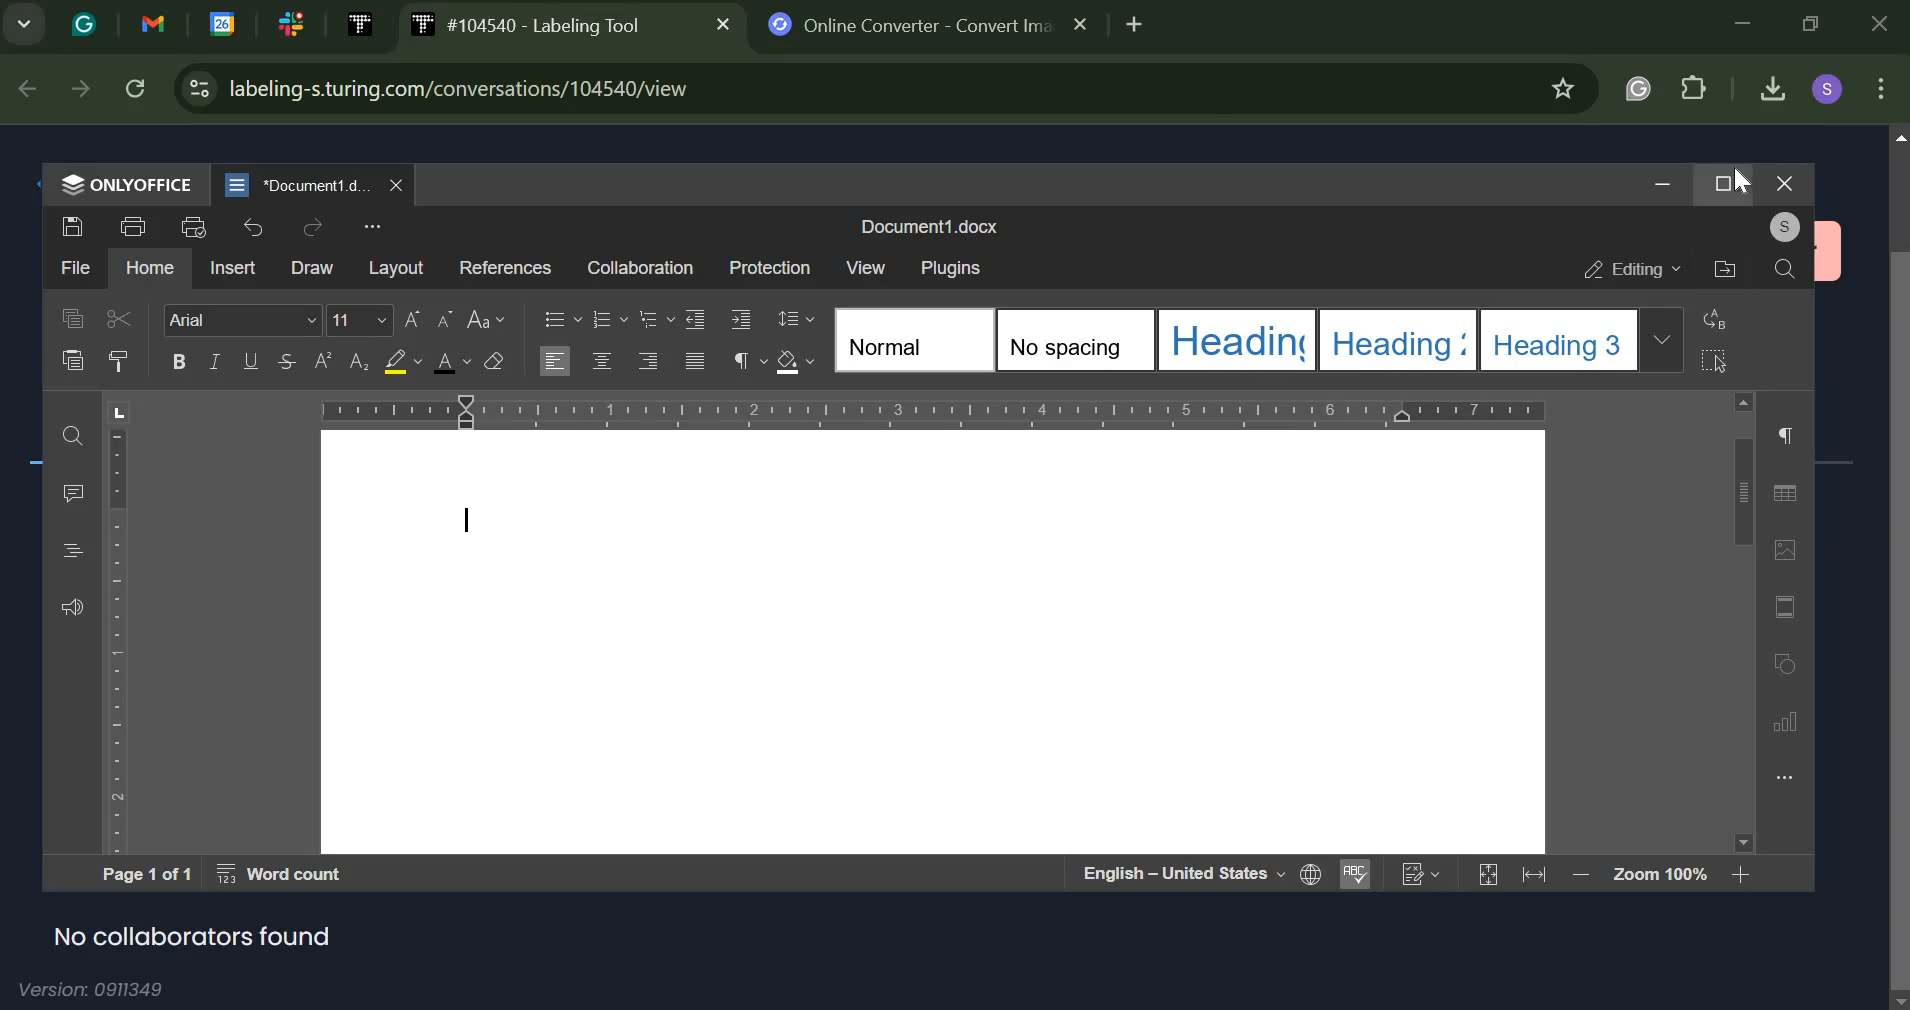  I want to click on collaboration, so click(640, 268).